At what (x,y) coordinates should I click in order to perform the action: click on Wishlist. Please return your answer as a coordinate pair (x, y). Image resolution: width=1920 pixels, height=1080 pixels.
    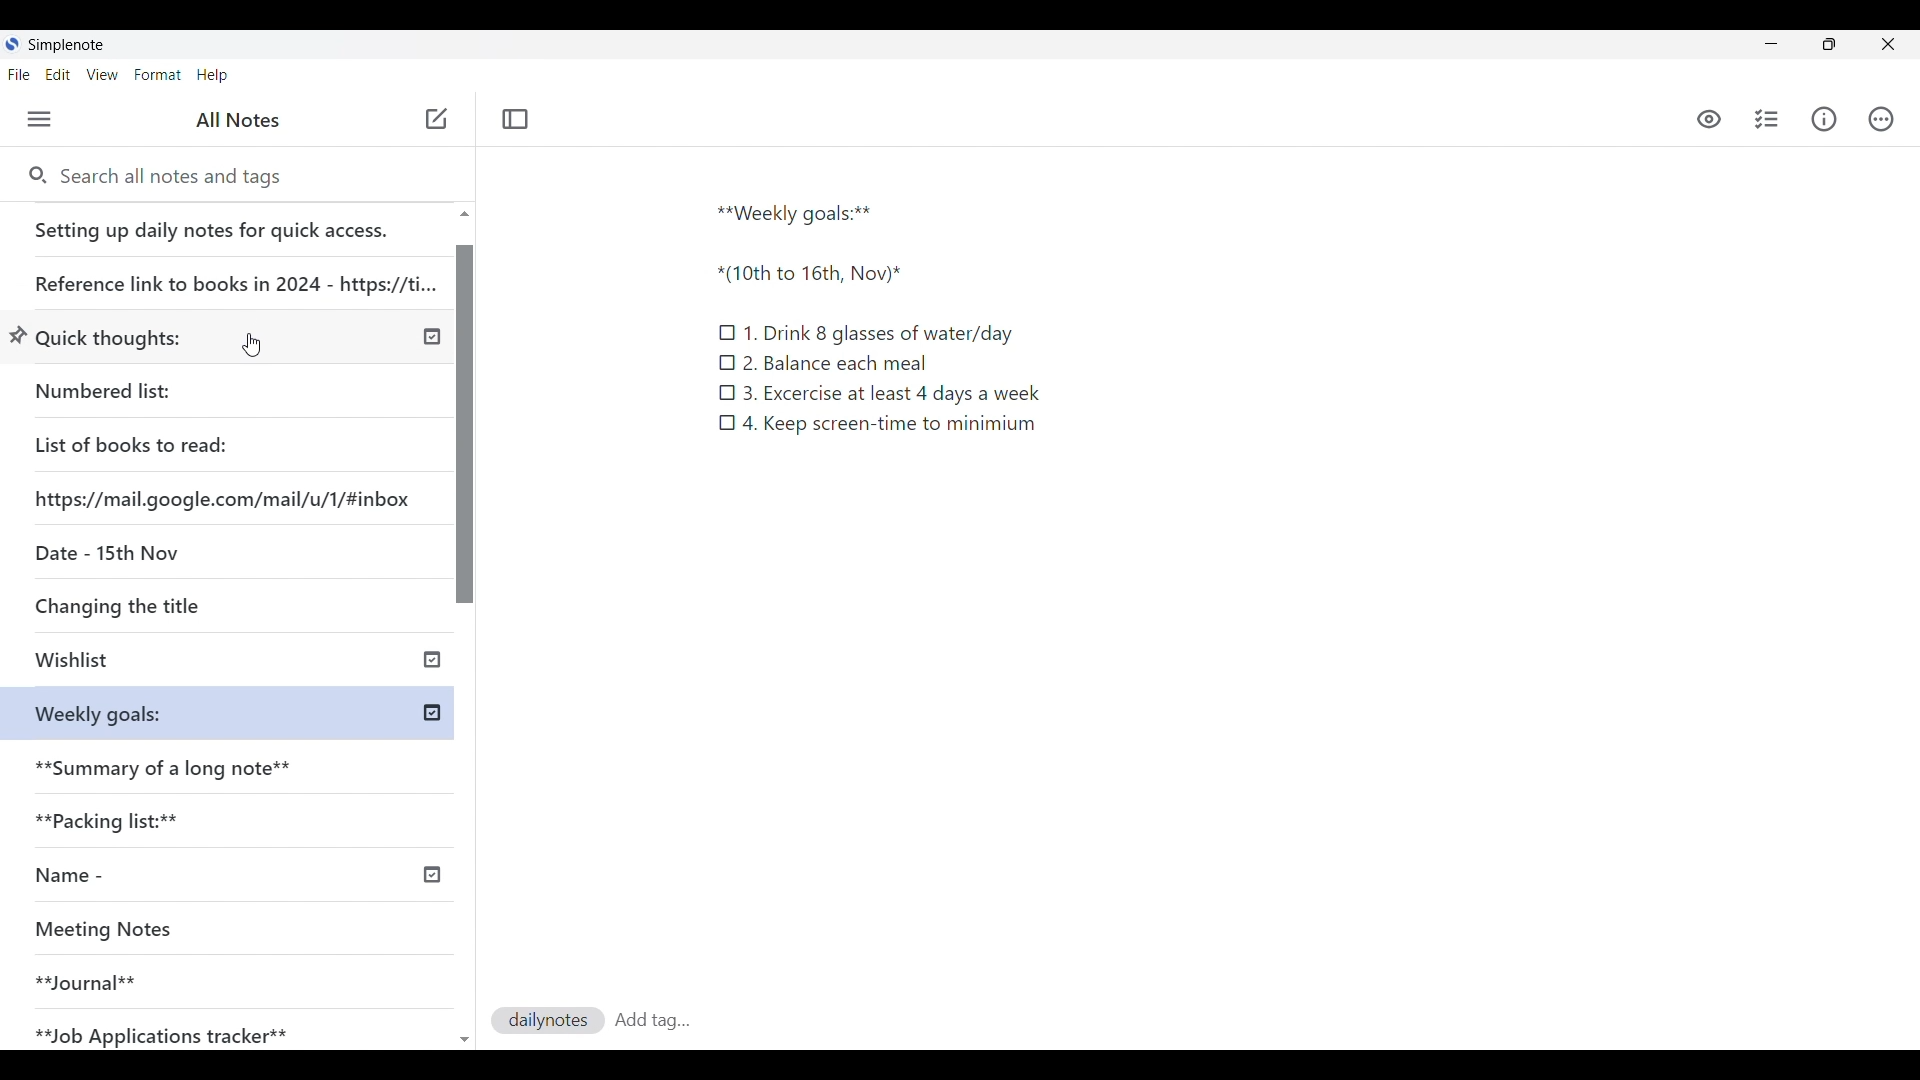
    Looking at the image, I should click on (167, 662).